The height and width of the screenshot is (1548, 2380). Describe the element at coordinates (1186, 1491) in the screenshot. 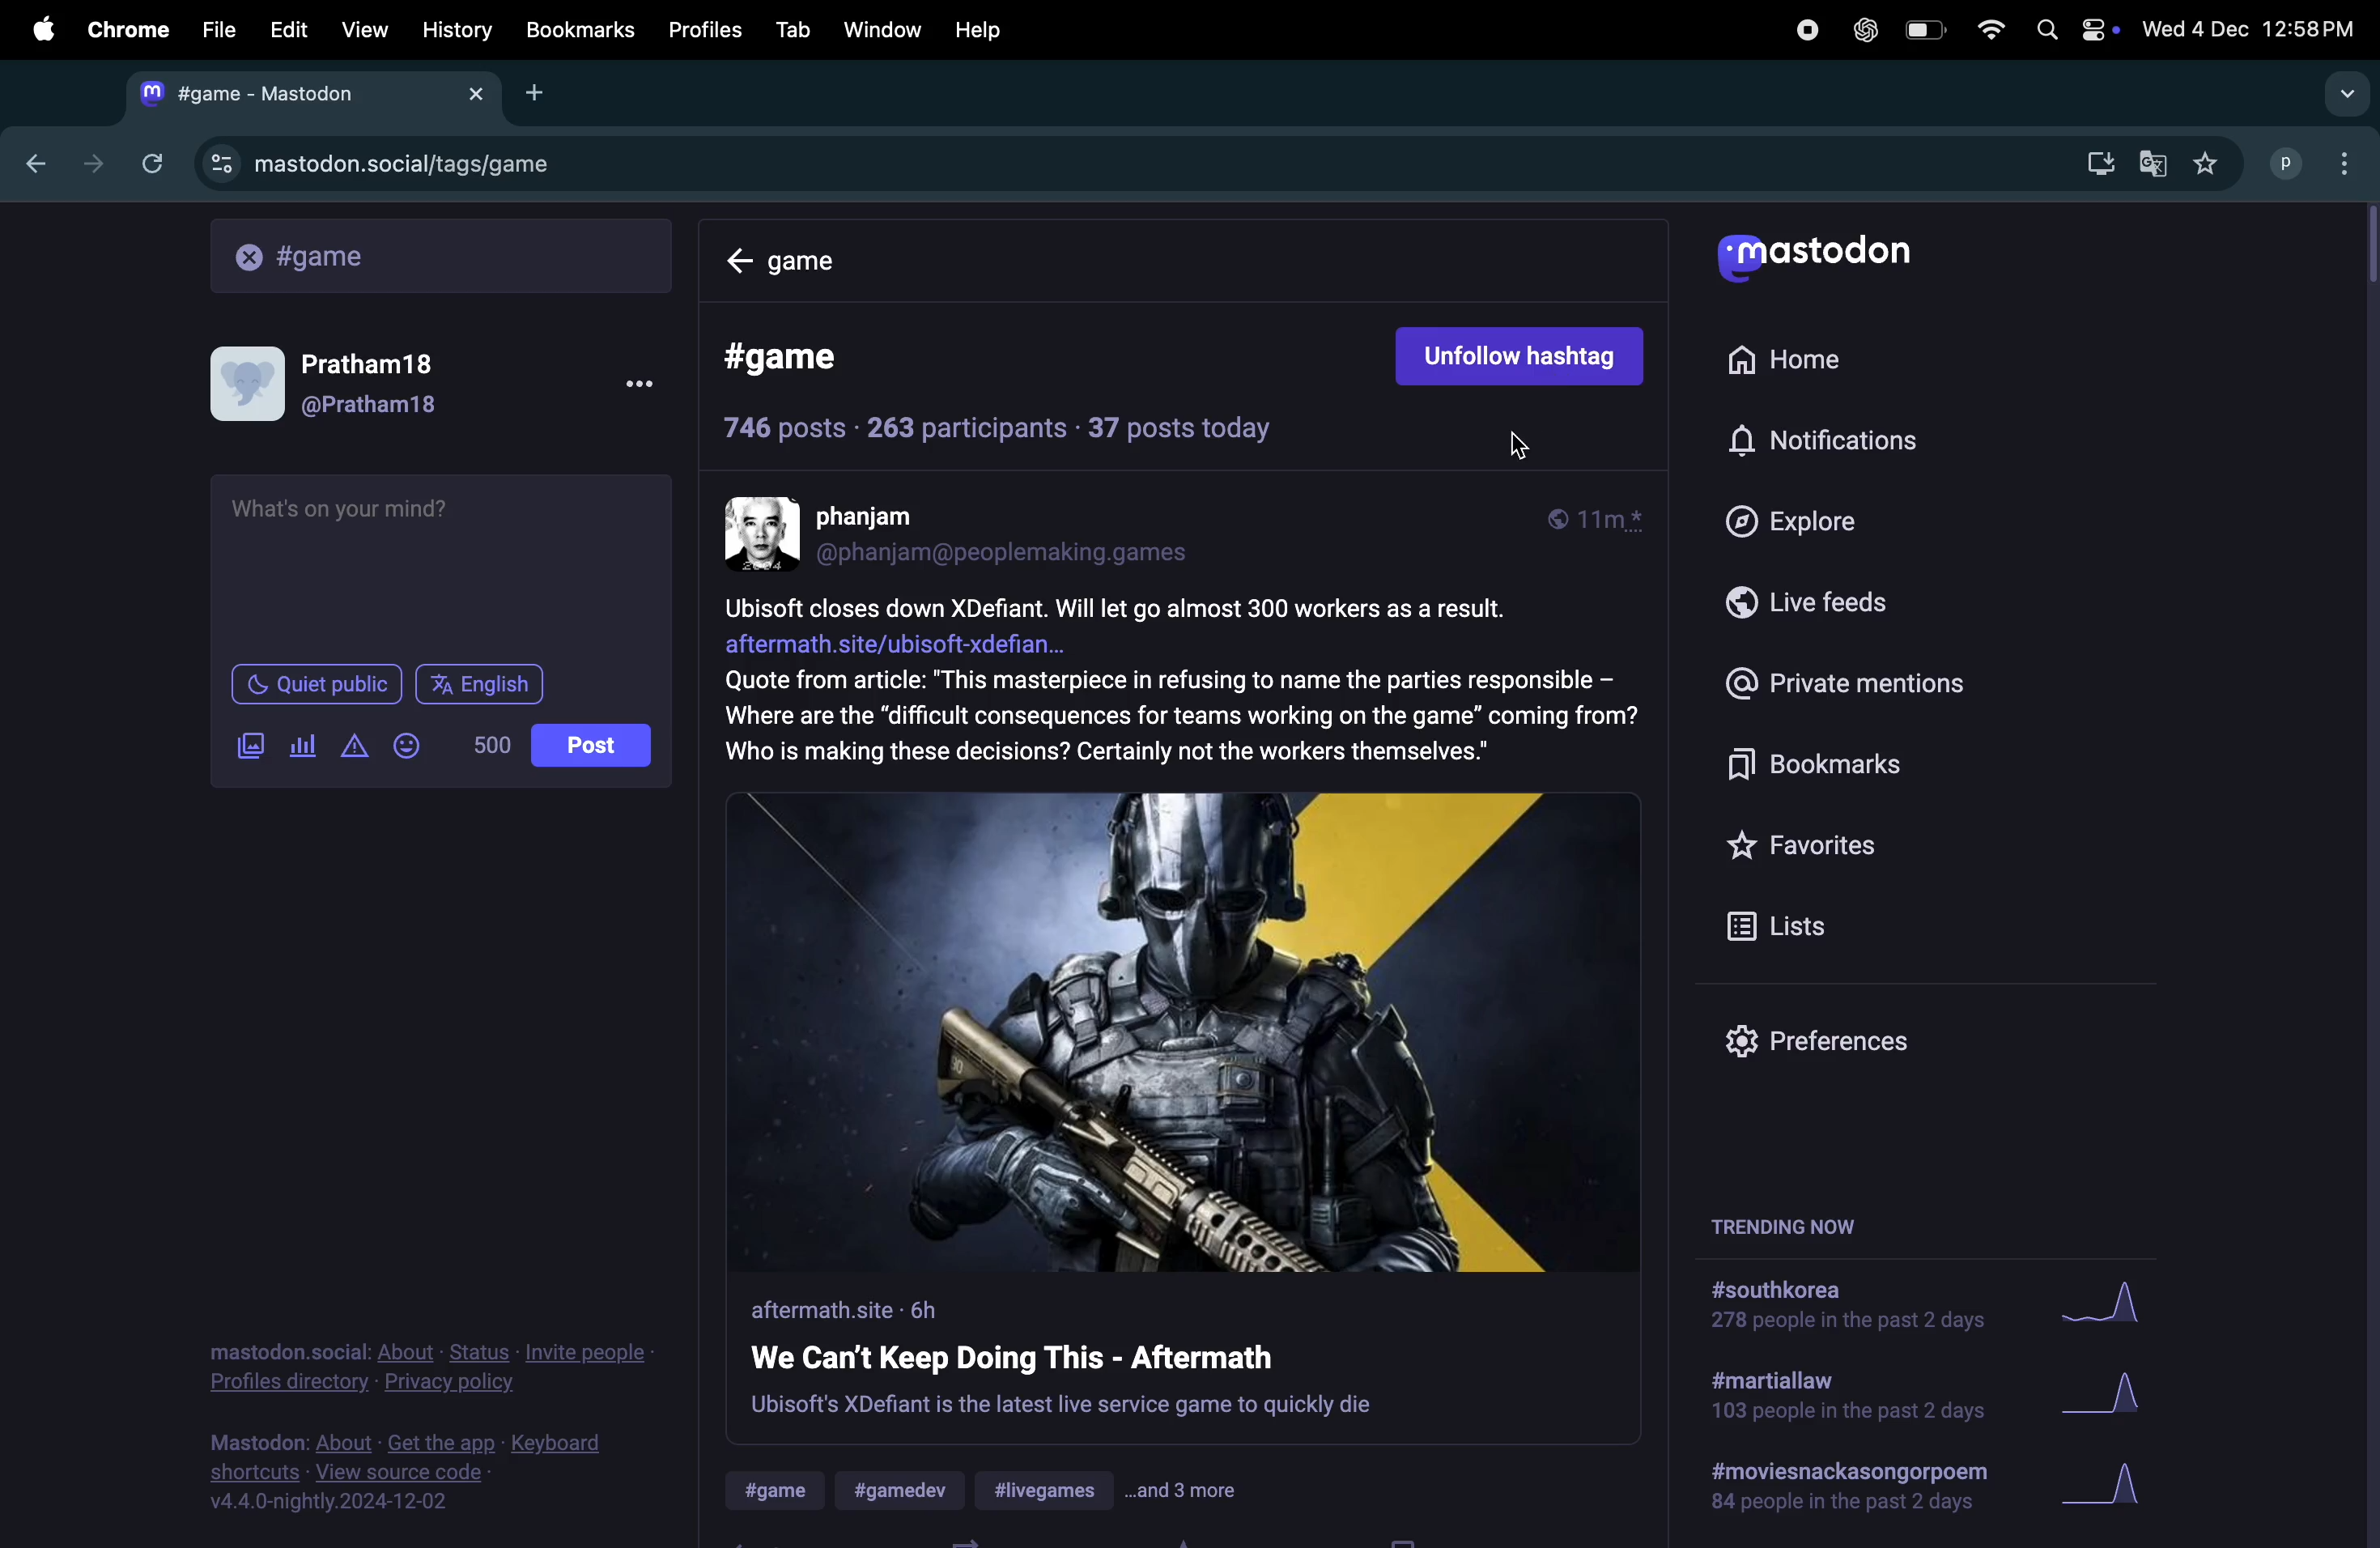

I see `#more` at that location.